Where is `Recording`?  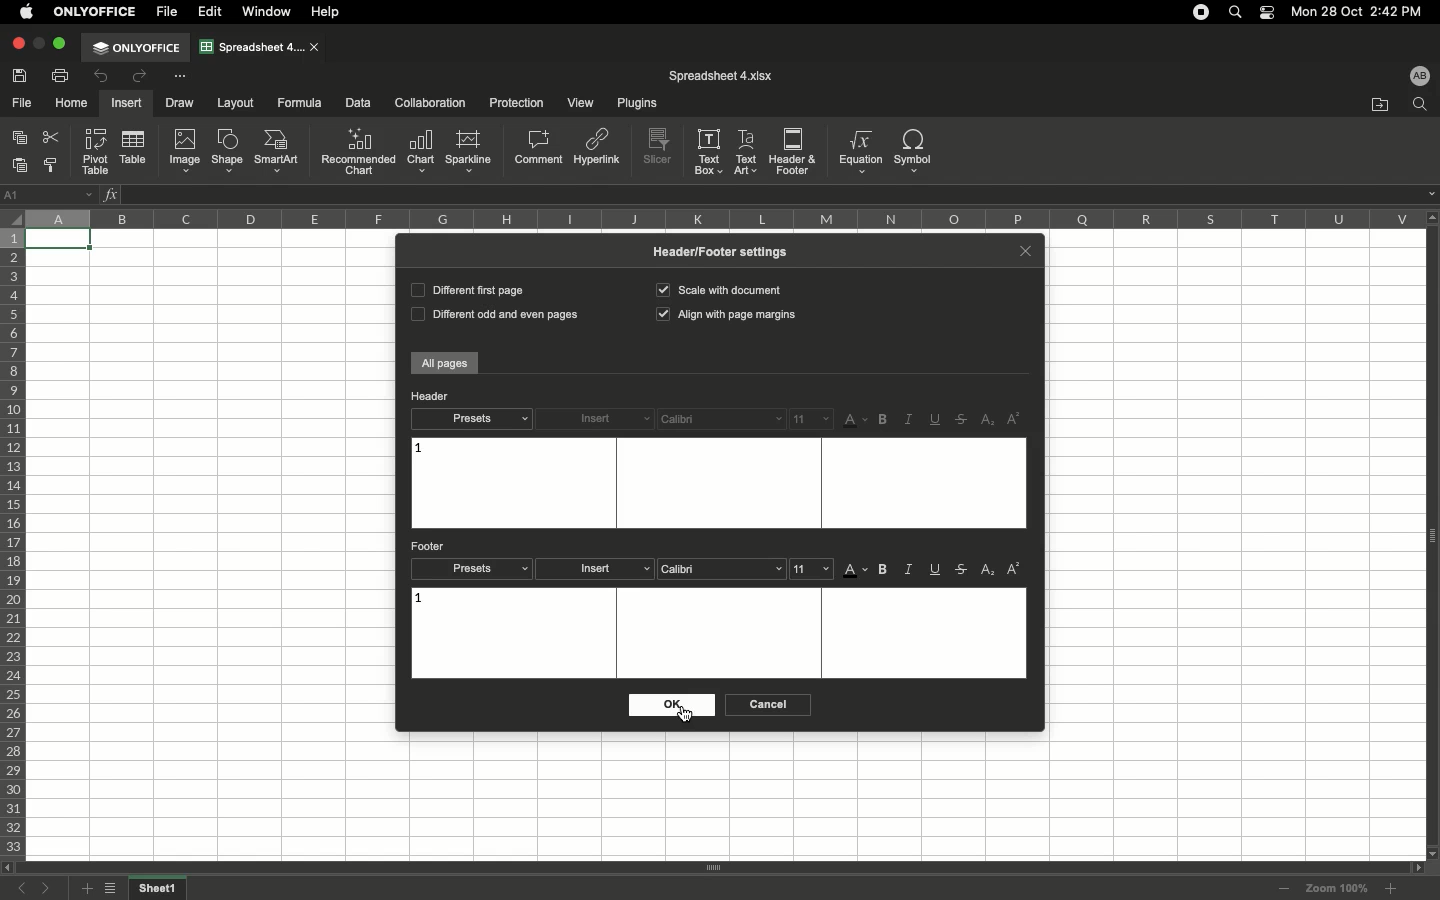
Recording is located at coordinates (1201, 12).